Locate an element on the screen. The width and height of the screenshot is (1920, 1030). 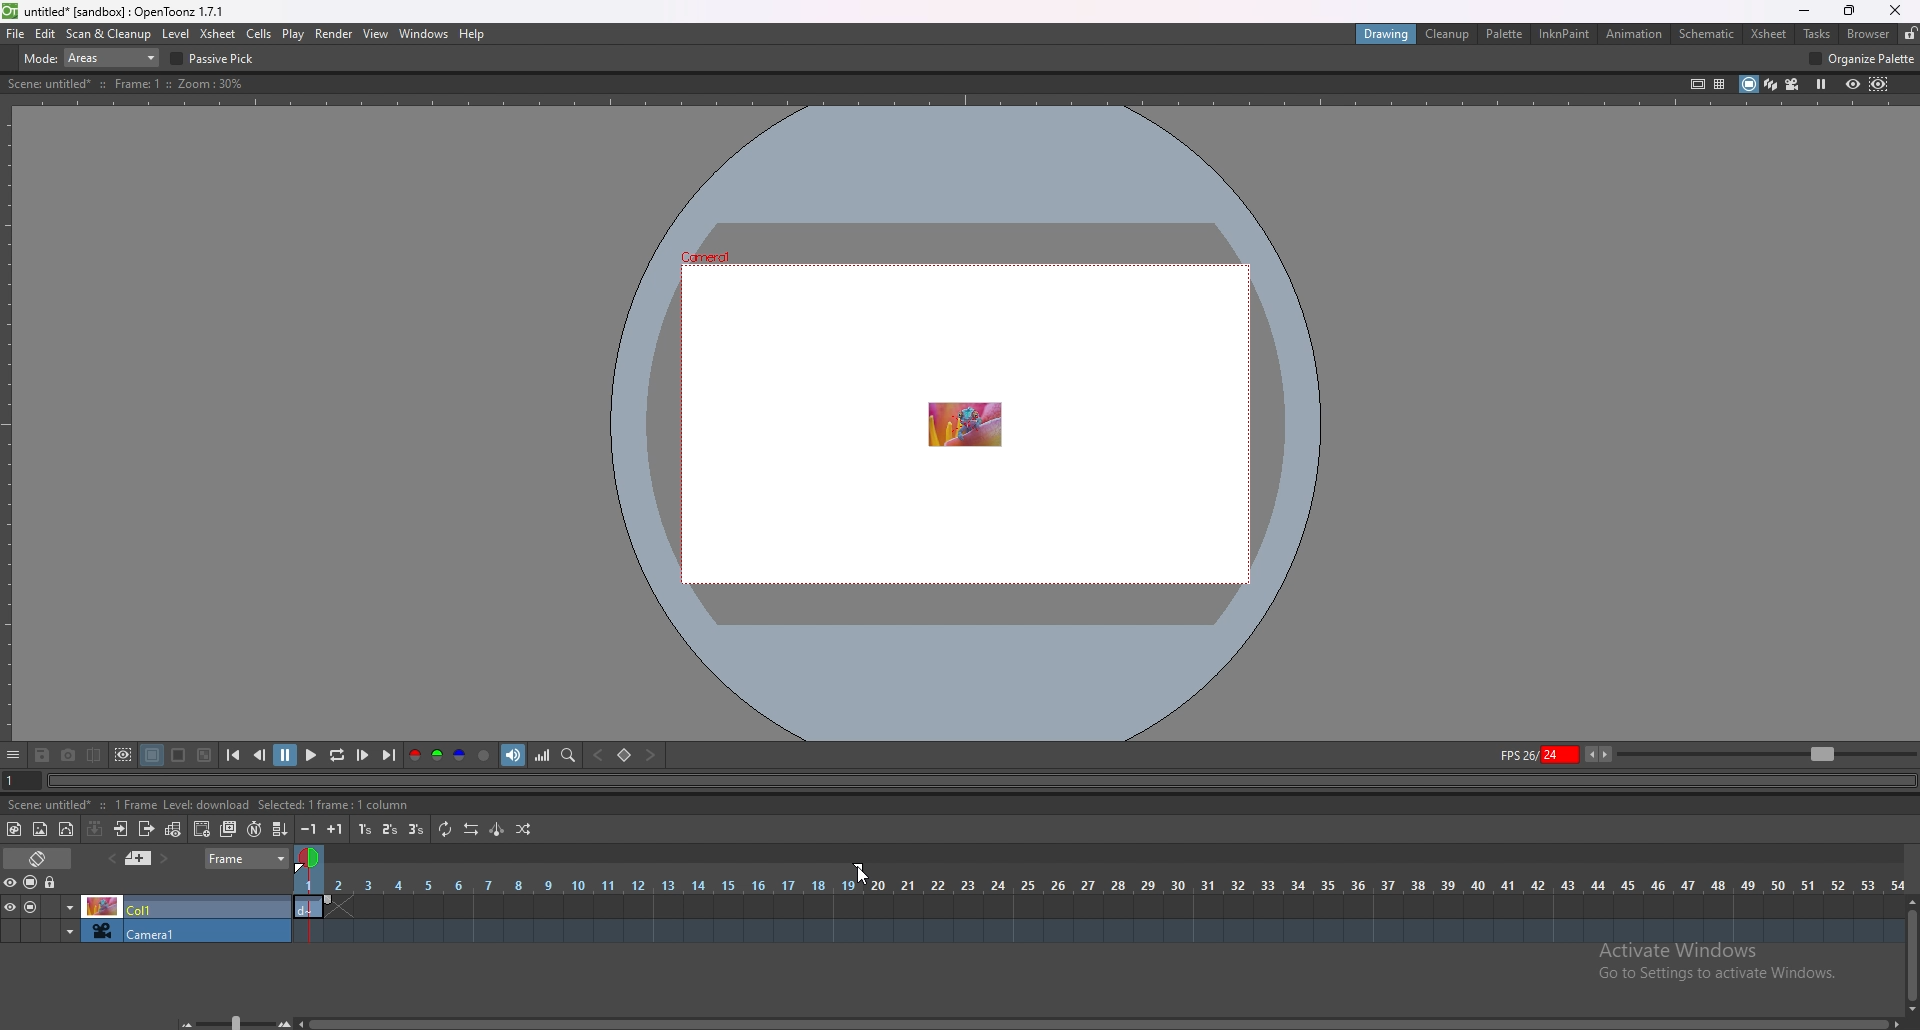
define sub camera is located at coordinates (125, 755).